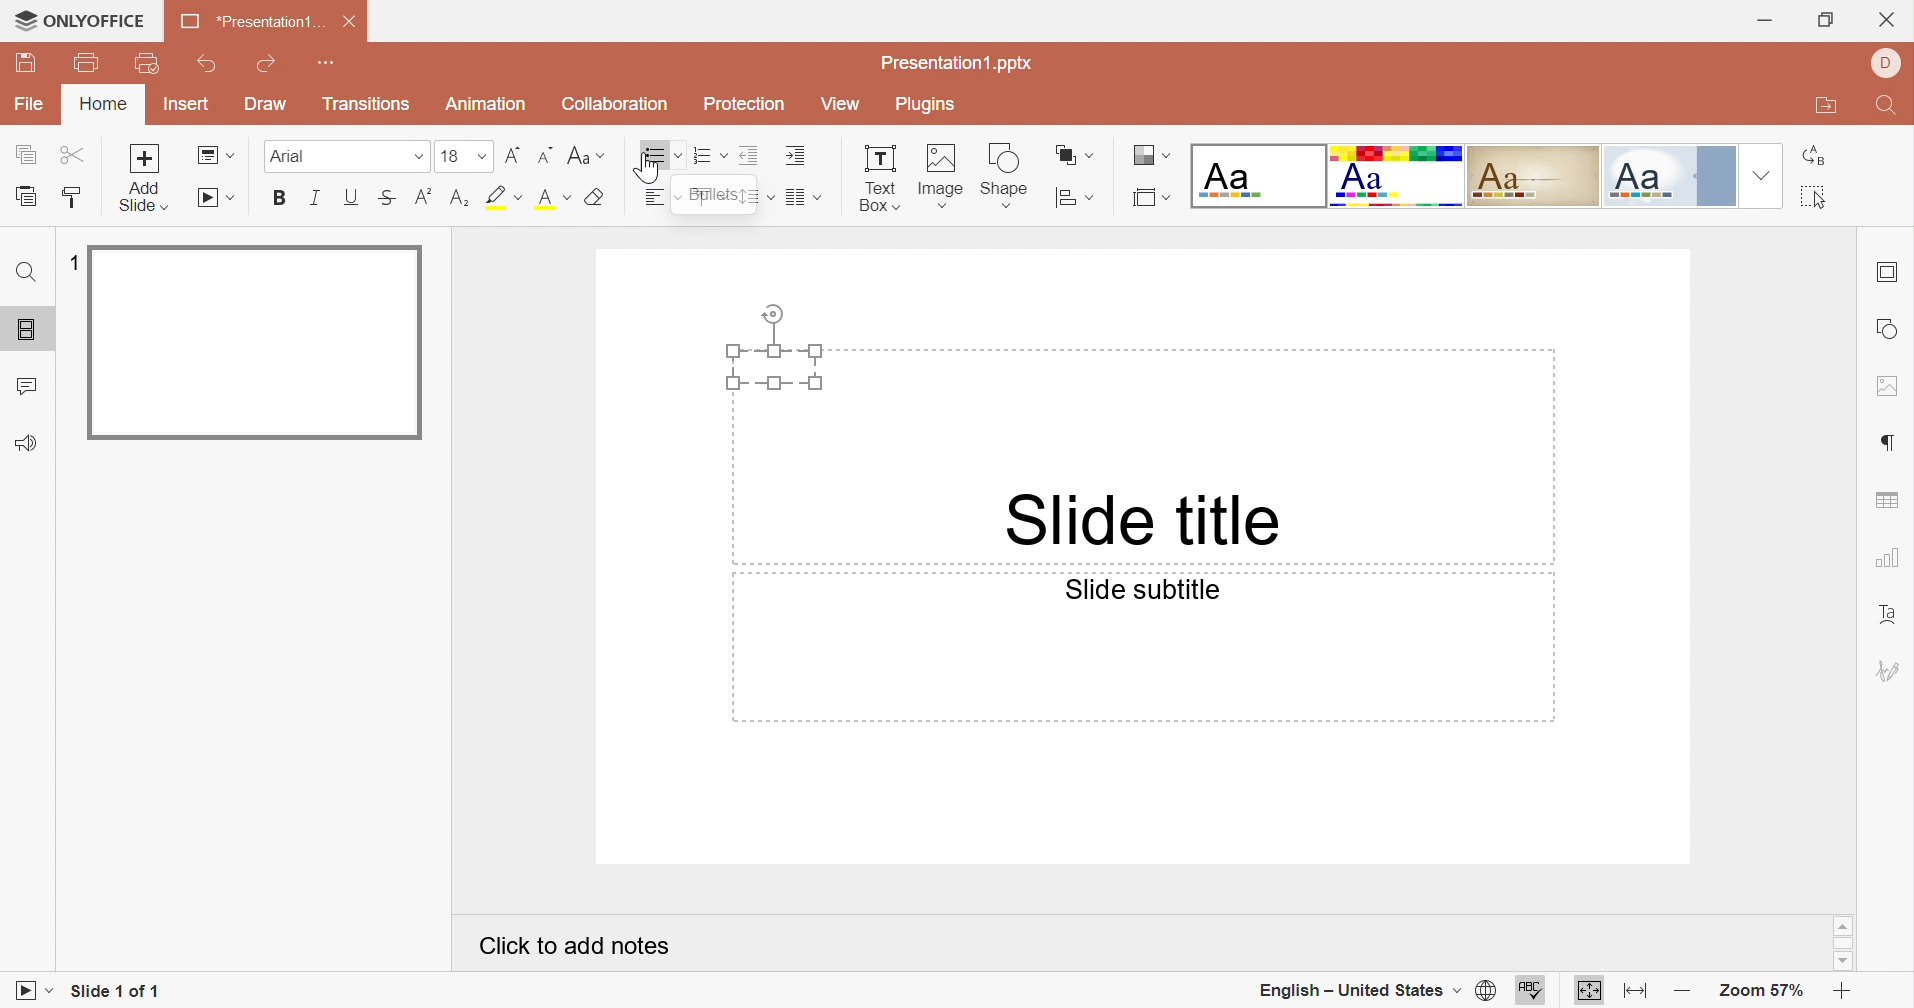 The width and height of the screenshot is (1914, 1008). I want to click on print, so click(87, 64).